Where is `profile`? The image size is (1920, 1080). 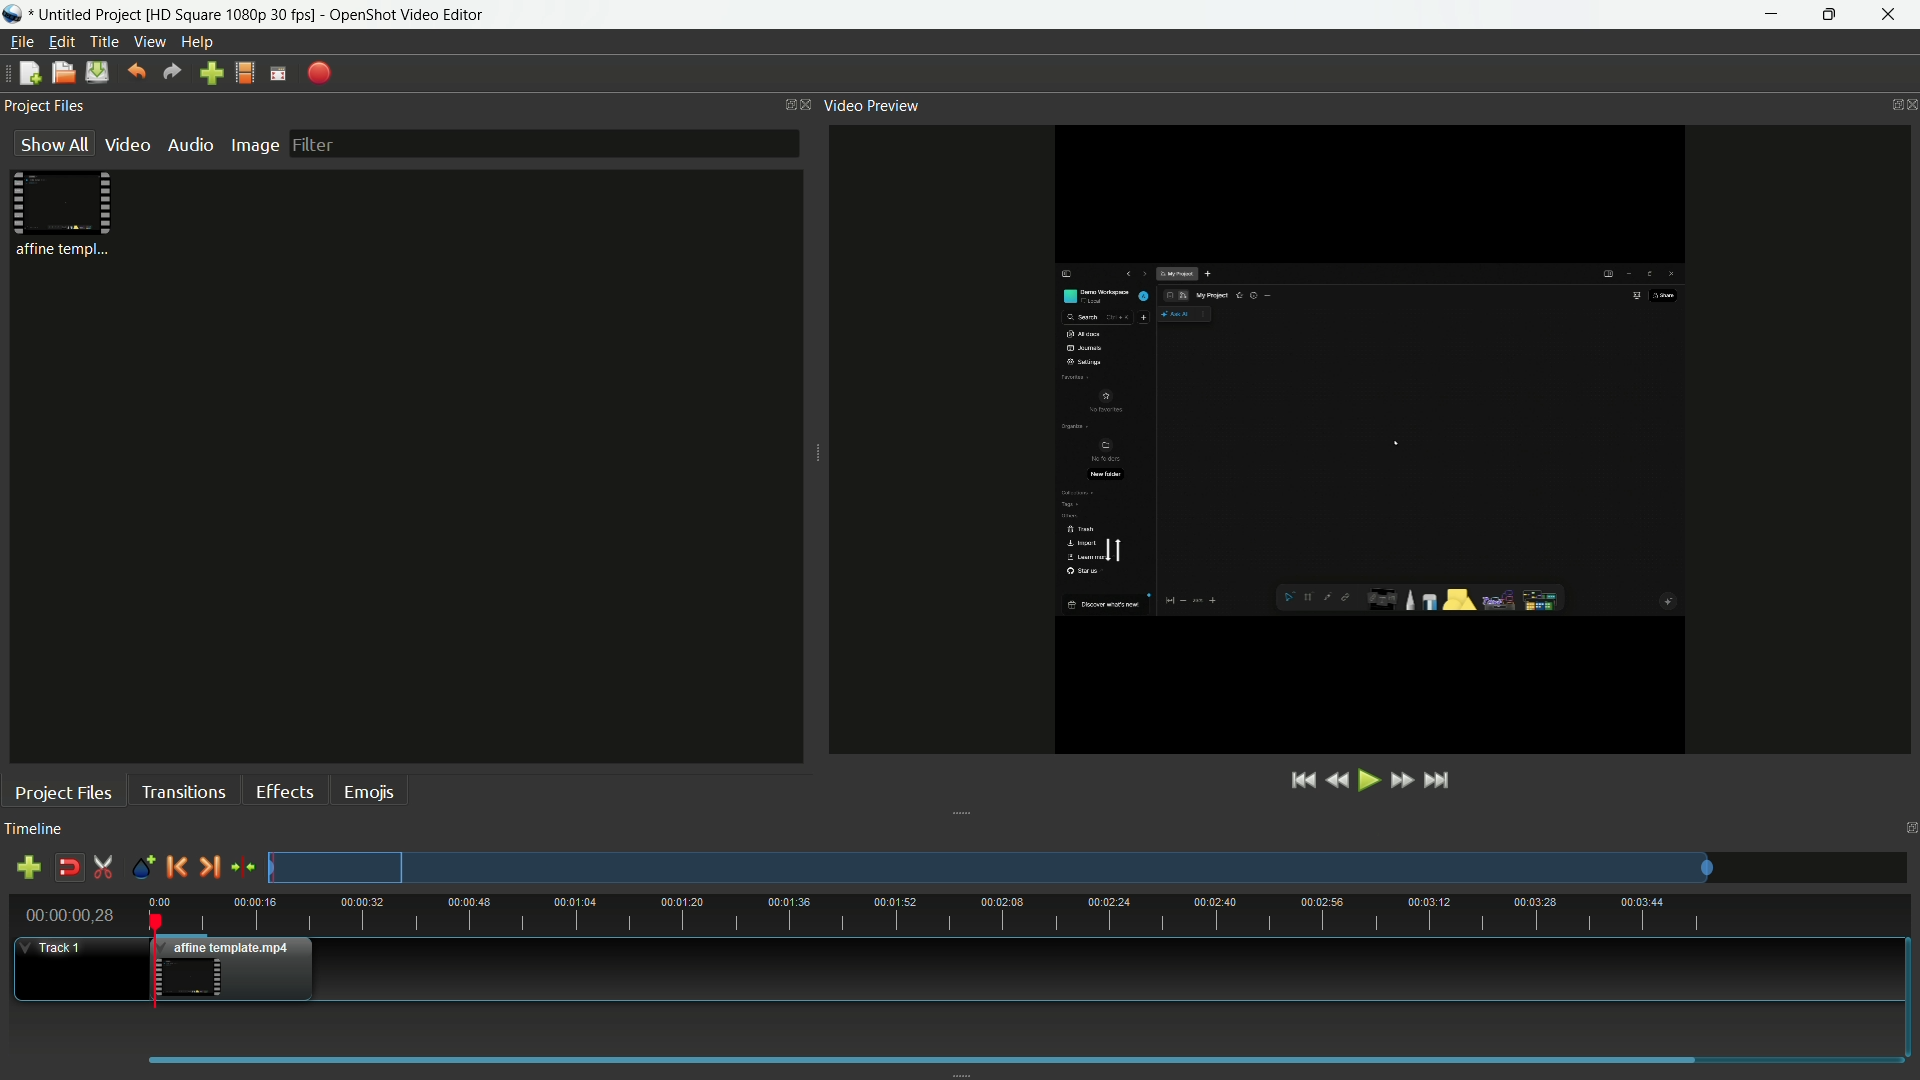 profile is located at coordinates (233, 14).